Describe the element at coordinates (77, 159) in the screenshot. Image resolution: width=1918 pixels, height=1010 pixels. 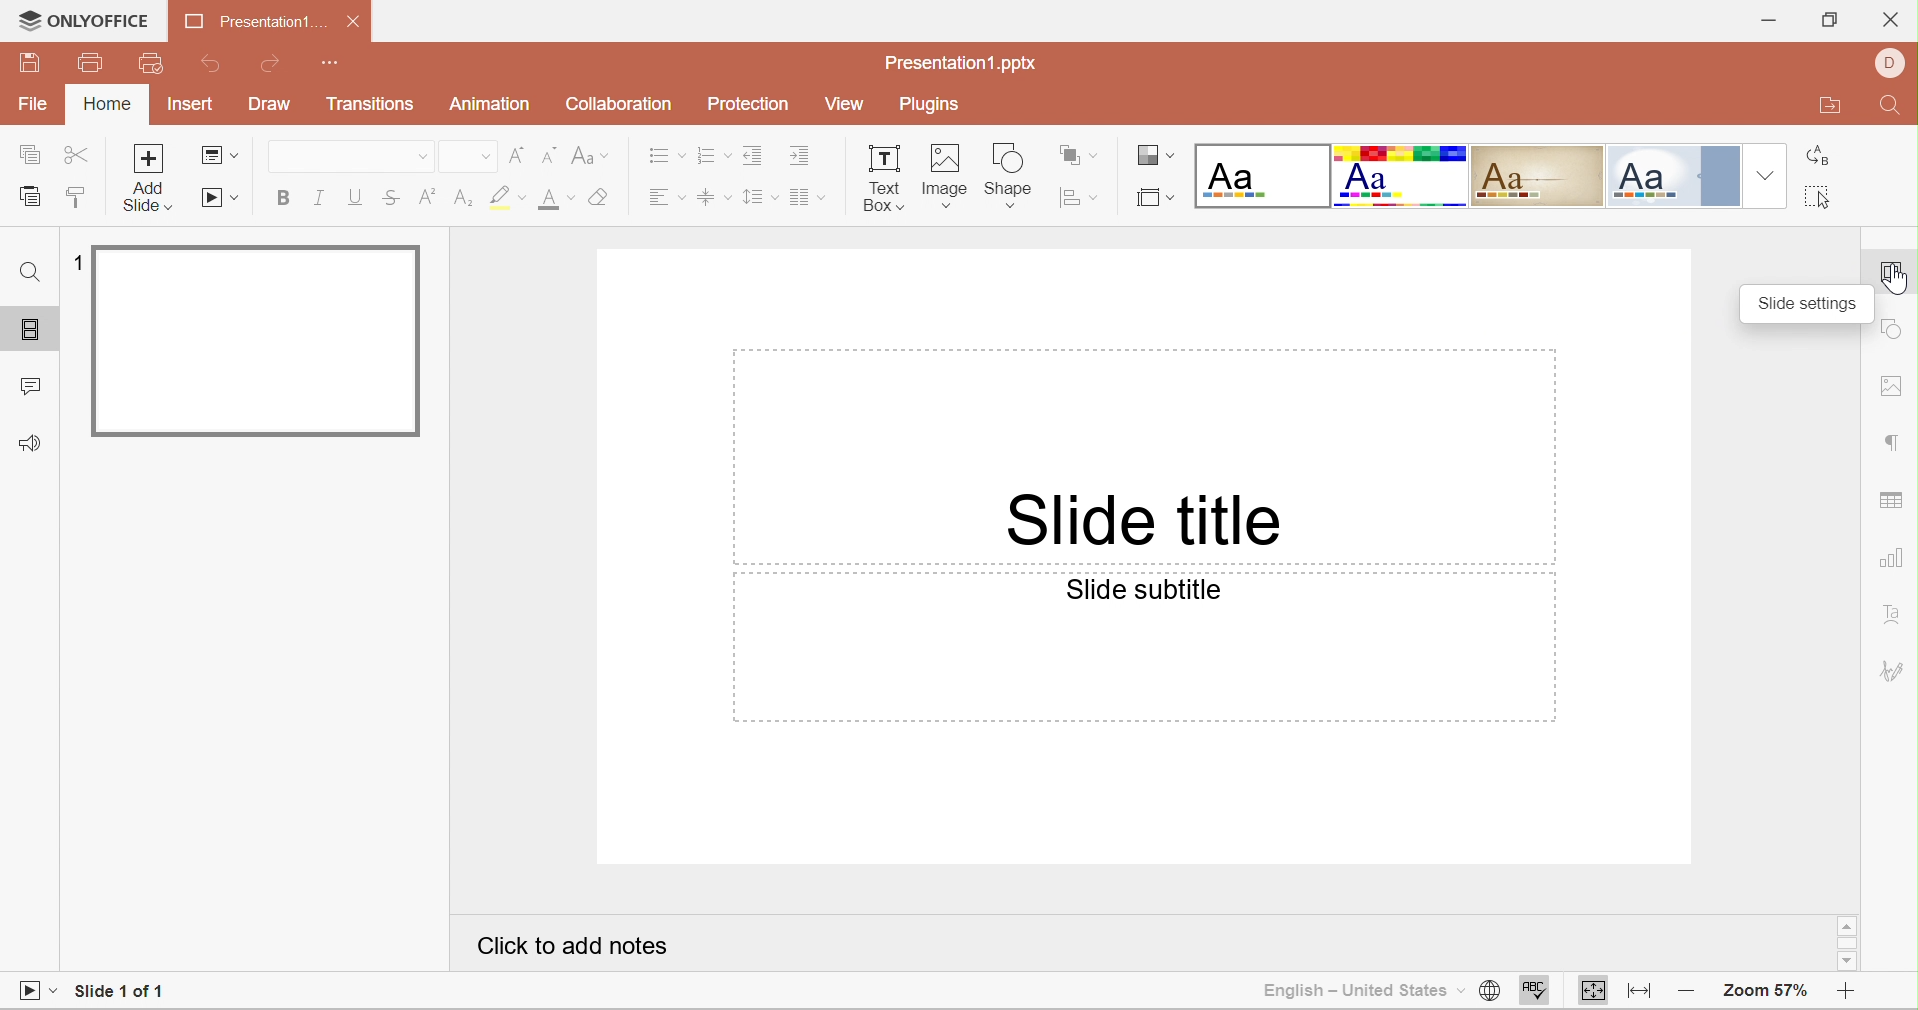
I see `Cut` at that location.